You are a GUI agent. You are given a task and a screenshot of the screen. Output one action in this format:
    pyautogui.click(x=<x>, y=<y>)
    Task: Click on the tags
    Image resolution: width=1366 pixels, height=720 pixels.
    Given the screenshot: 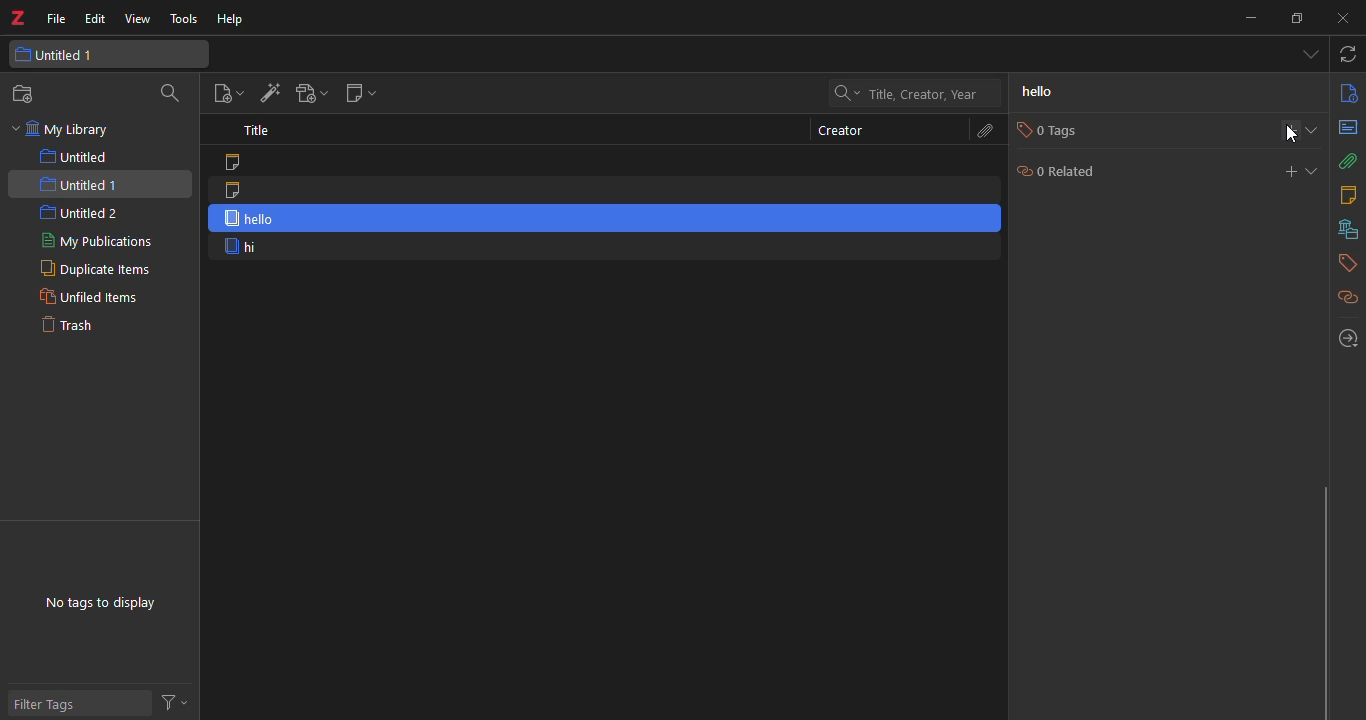 What is the action you would take?
    pyautogui.click(x=1345, y=263)
    